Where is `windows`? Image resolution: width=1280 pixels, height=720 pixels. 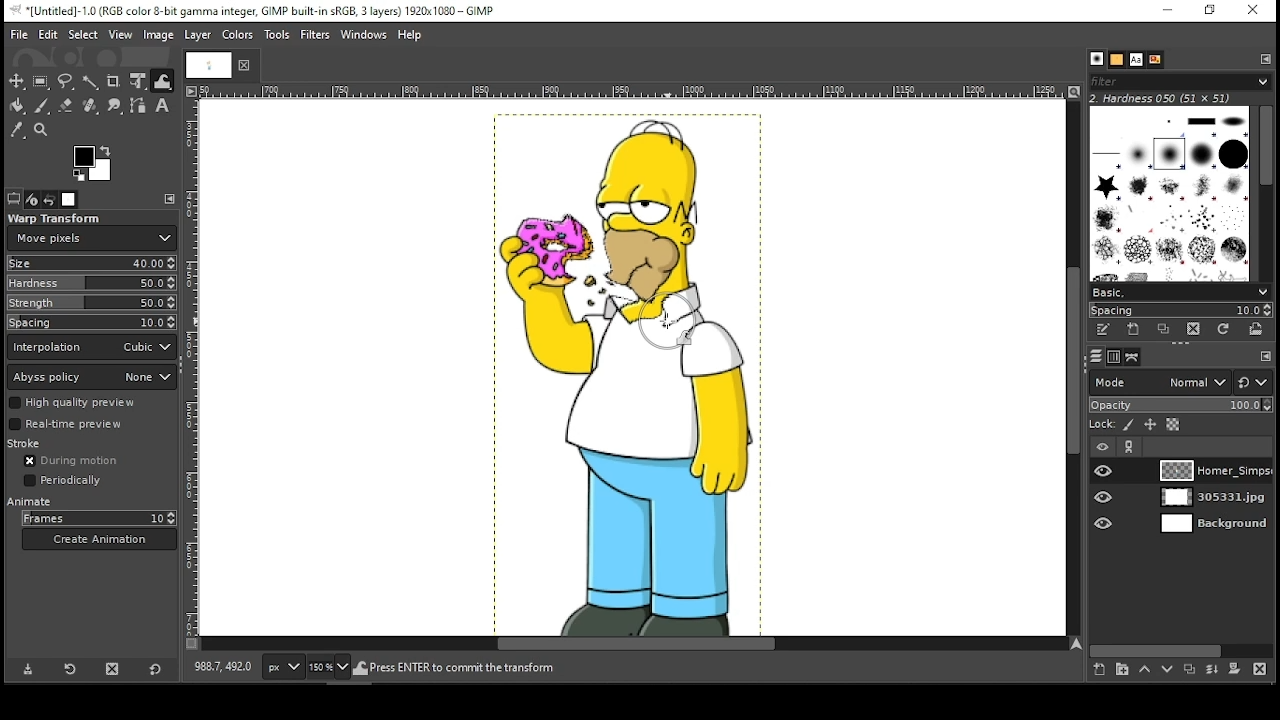
windows is located at coordinates (363, 34).